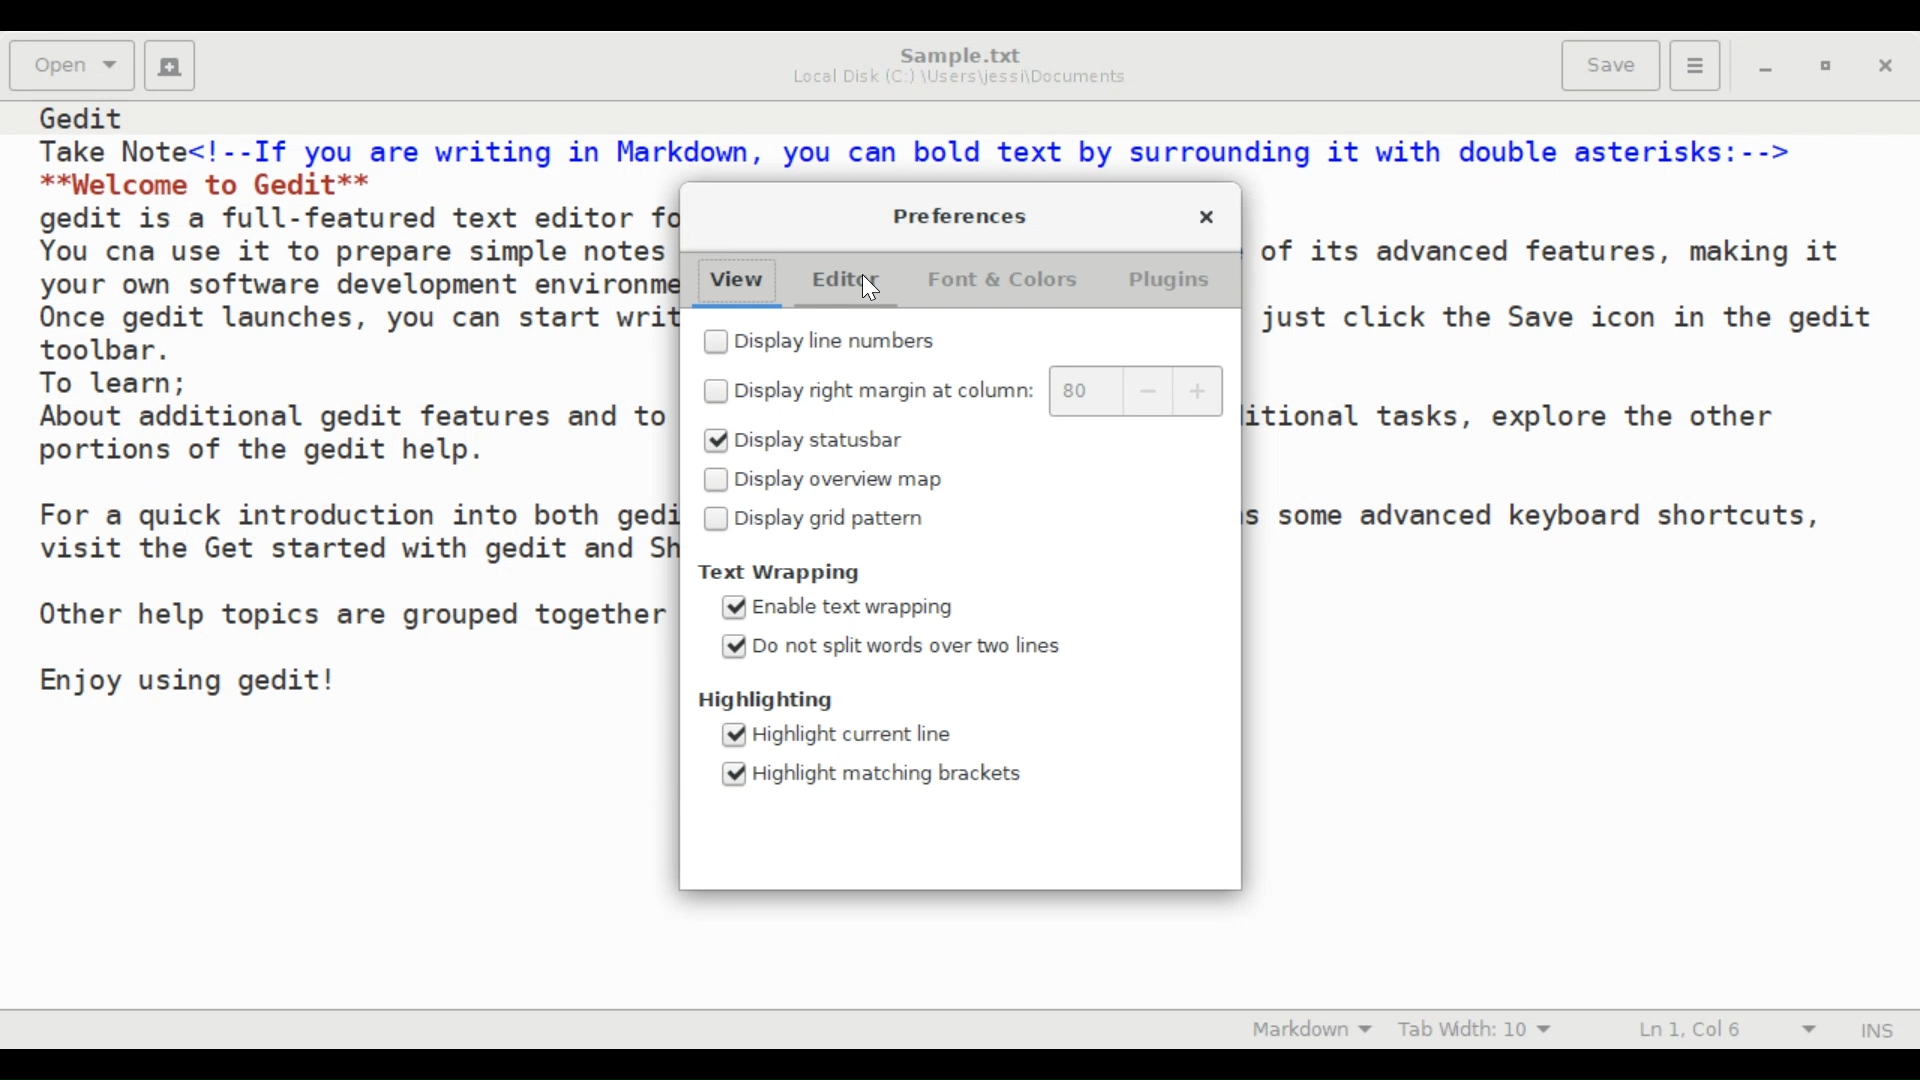 The width and height of the screenshot is (1920, 1080). Describe the element at coordinates (1831, 70) in the screenshot. I see `restore` at that location.